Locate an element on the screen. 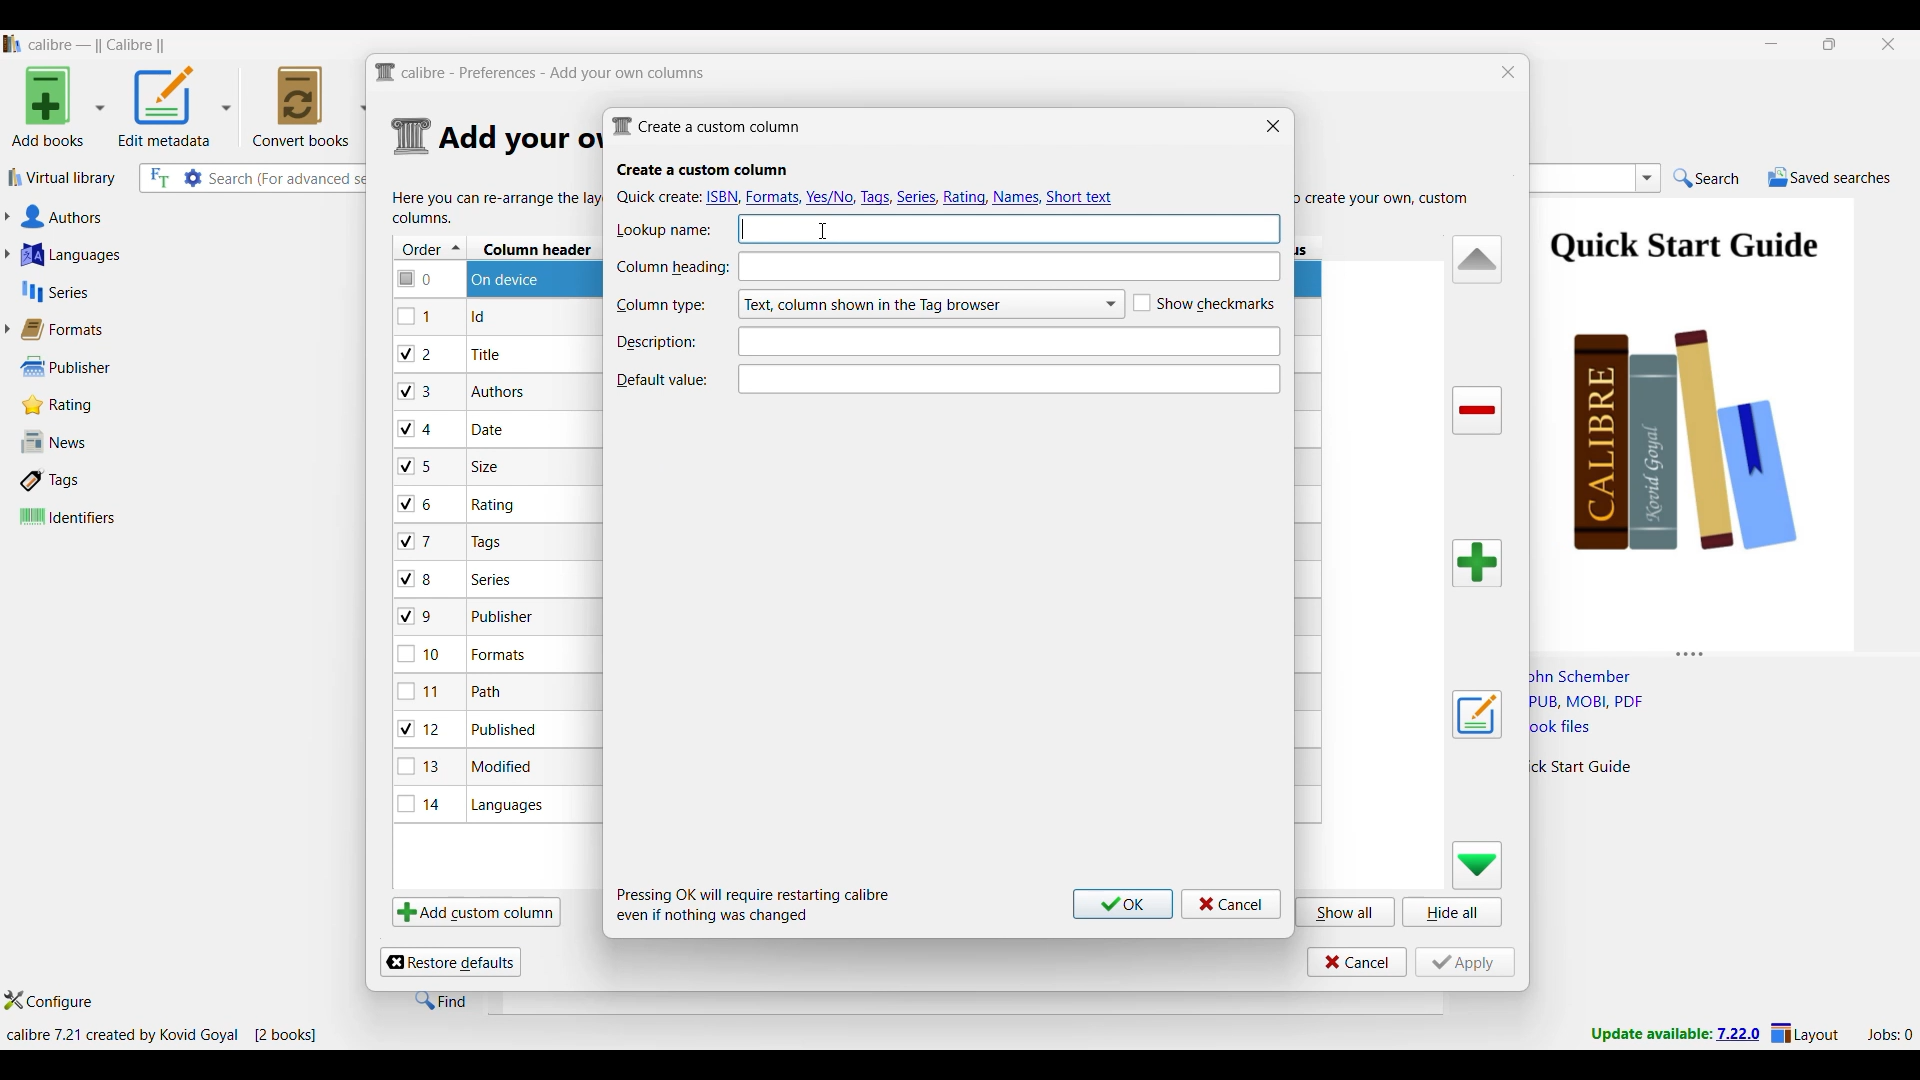  Text is located at coordinates (1005, 340).